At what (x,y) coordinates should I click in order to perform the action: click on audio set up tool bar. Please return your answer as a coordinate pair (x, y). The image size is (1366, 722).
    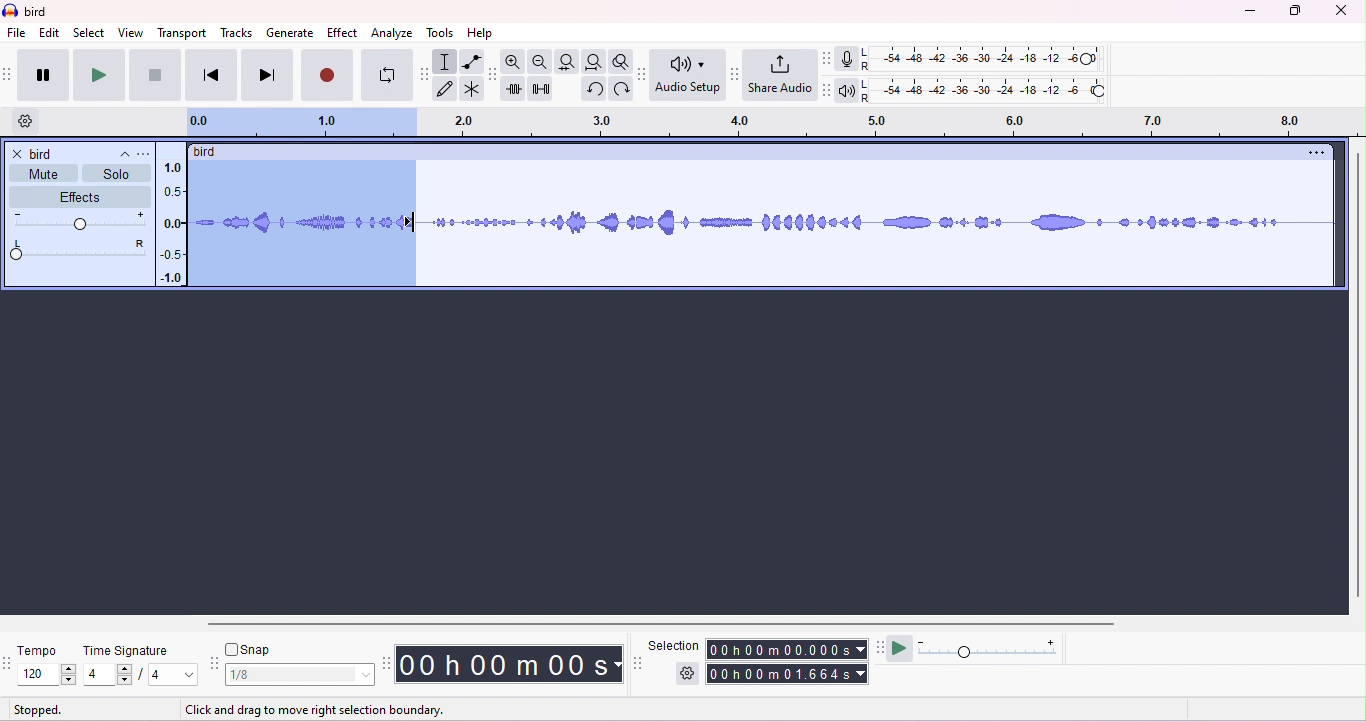
    Looking at the image, I should click on (644, 74).